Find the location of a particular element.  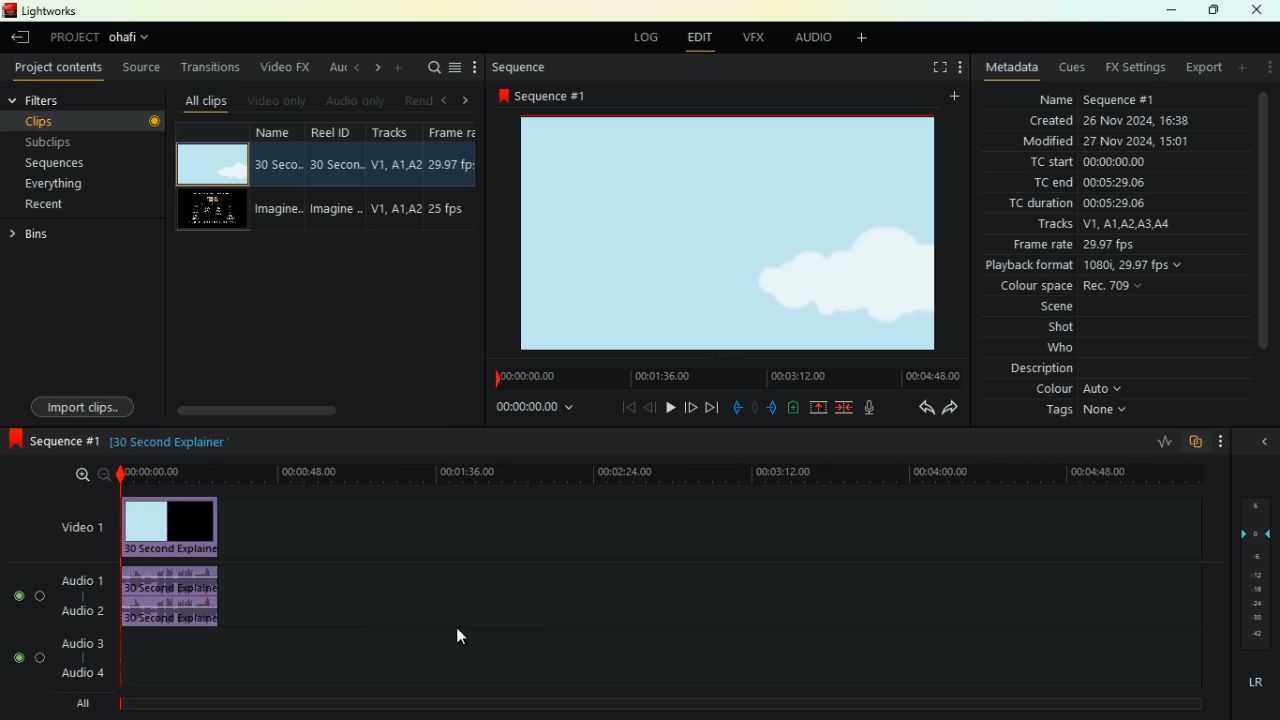

transitions is located at coordinates (214, 67).